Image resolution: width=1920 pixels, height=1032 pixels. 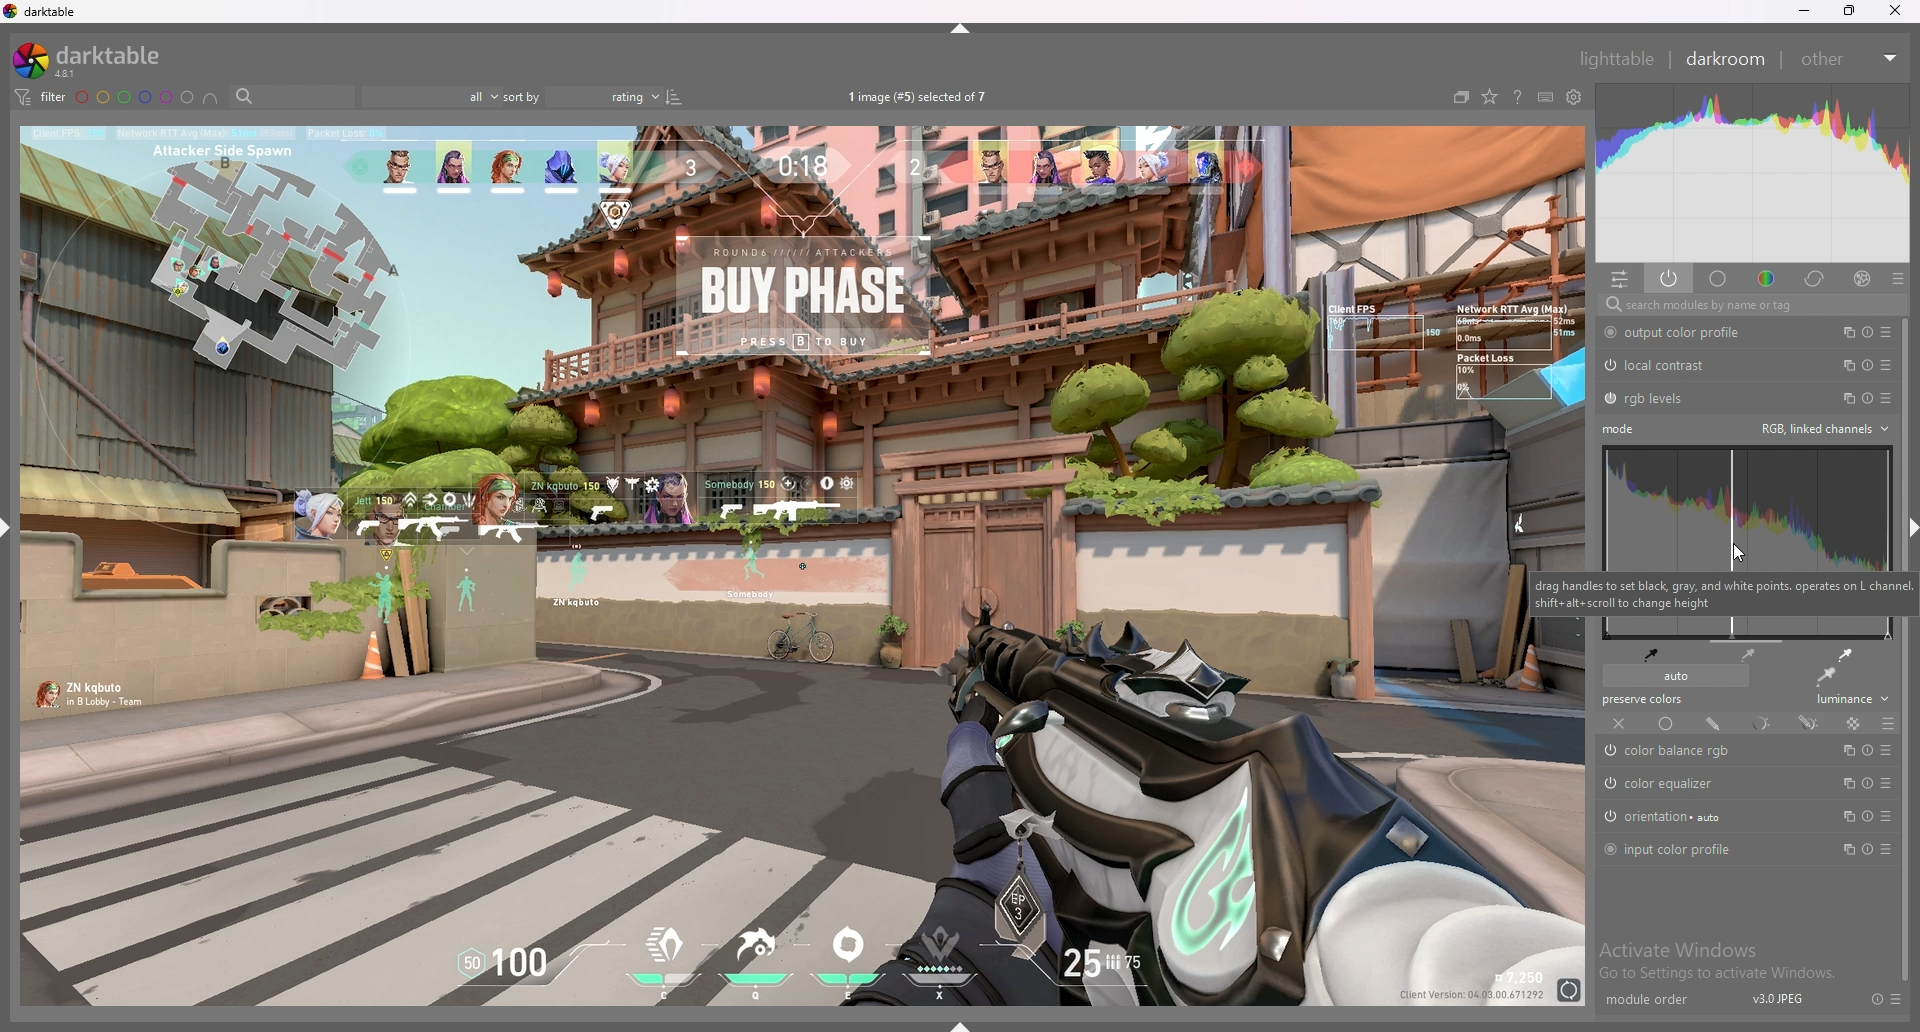 What do you see at coordinates (1621, 429) in the screenshot?
I see `mode` at bounding box center [1621, 429].